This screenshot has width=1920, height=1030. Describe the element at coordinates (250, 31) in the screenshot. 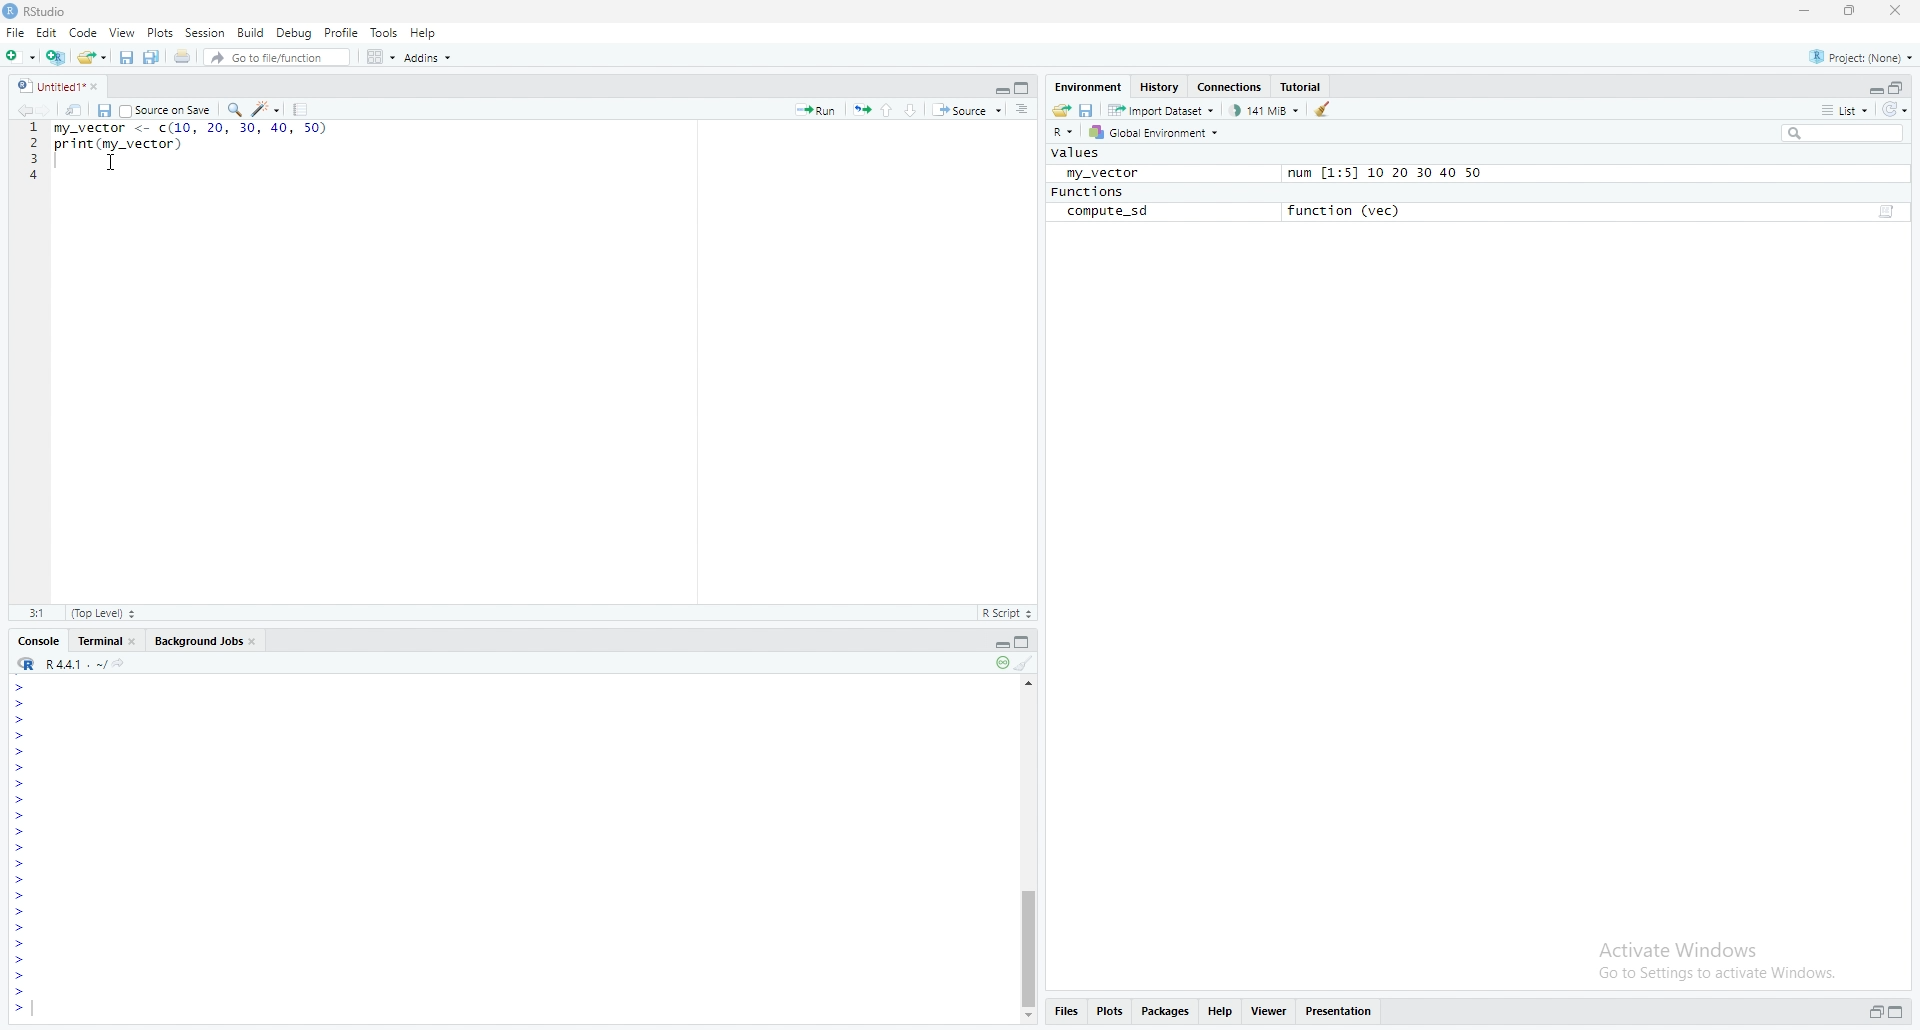

I see `Build` at that location.